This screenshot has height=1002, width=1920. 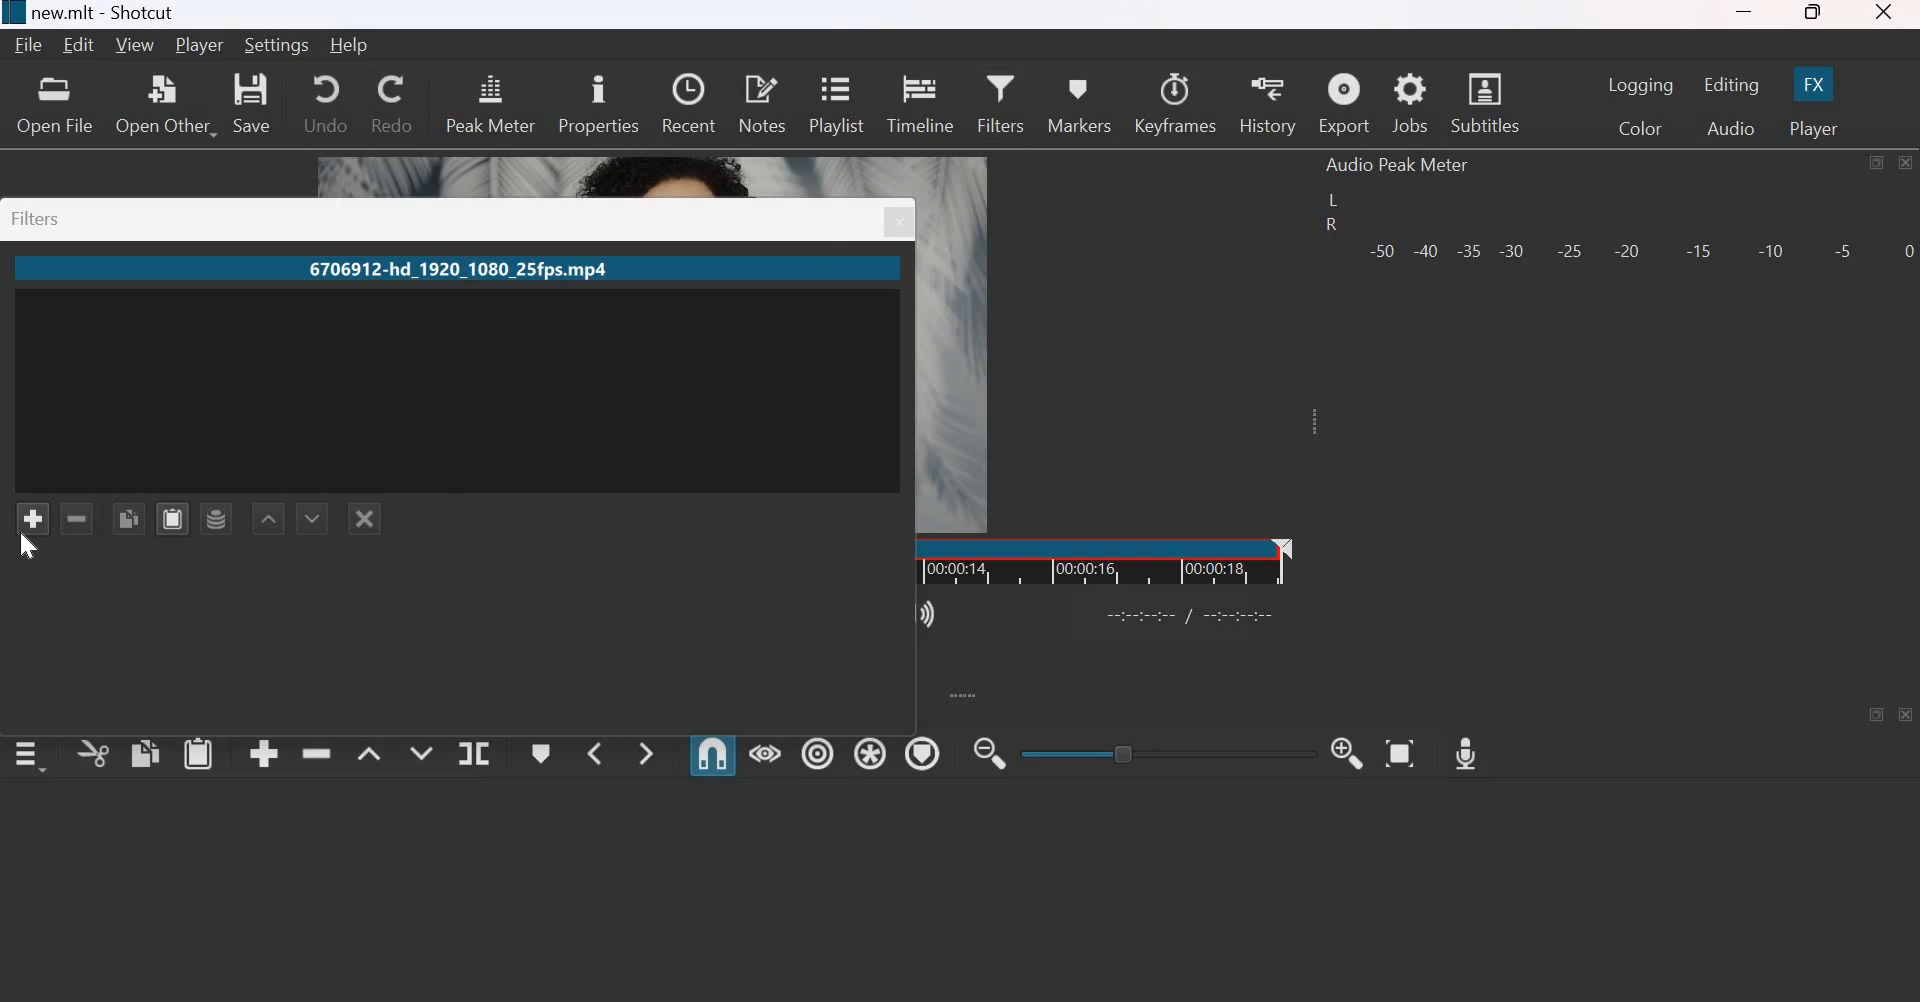 I want to click on new.mlt - Shotcut, so click(x=113, y=13).